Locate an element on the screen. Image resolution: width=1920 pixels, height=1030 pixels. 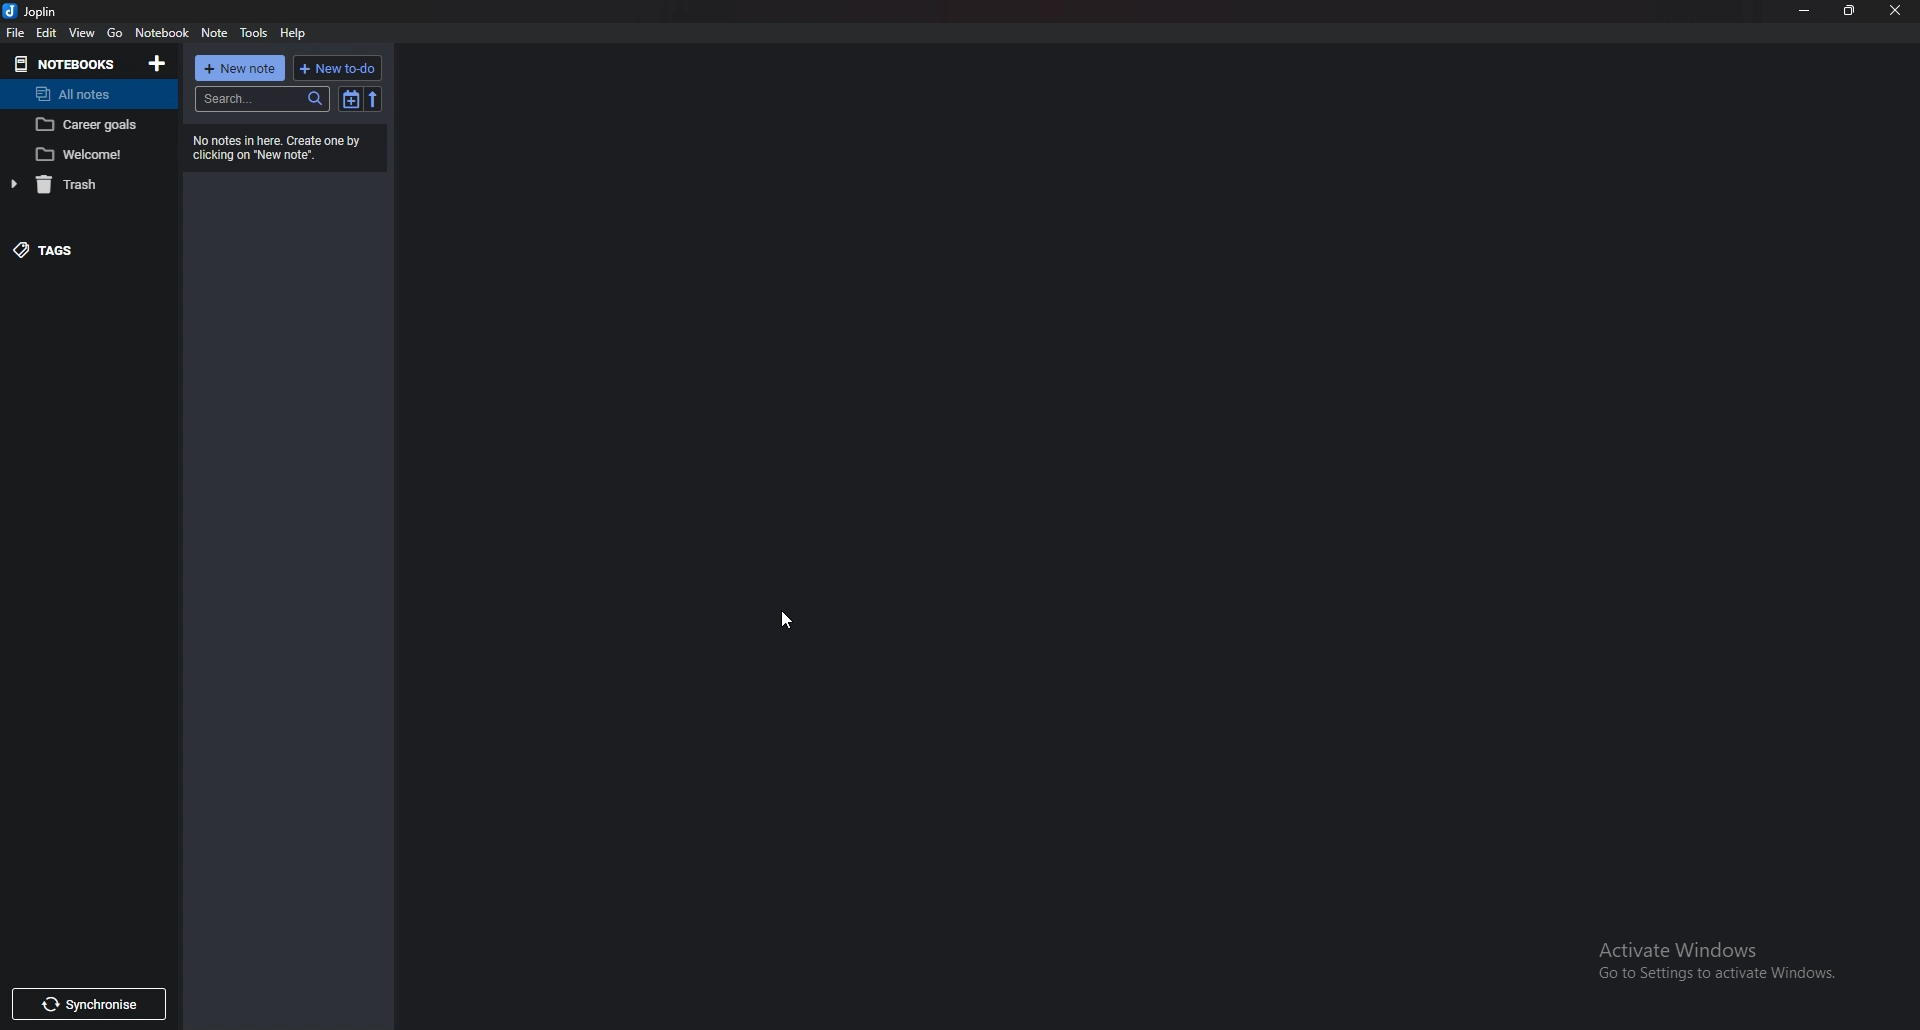
resize is located at coordinates (1852, 11).